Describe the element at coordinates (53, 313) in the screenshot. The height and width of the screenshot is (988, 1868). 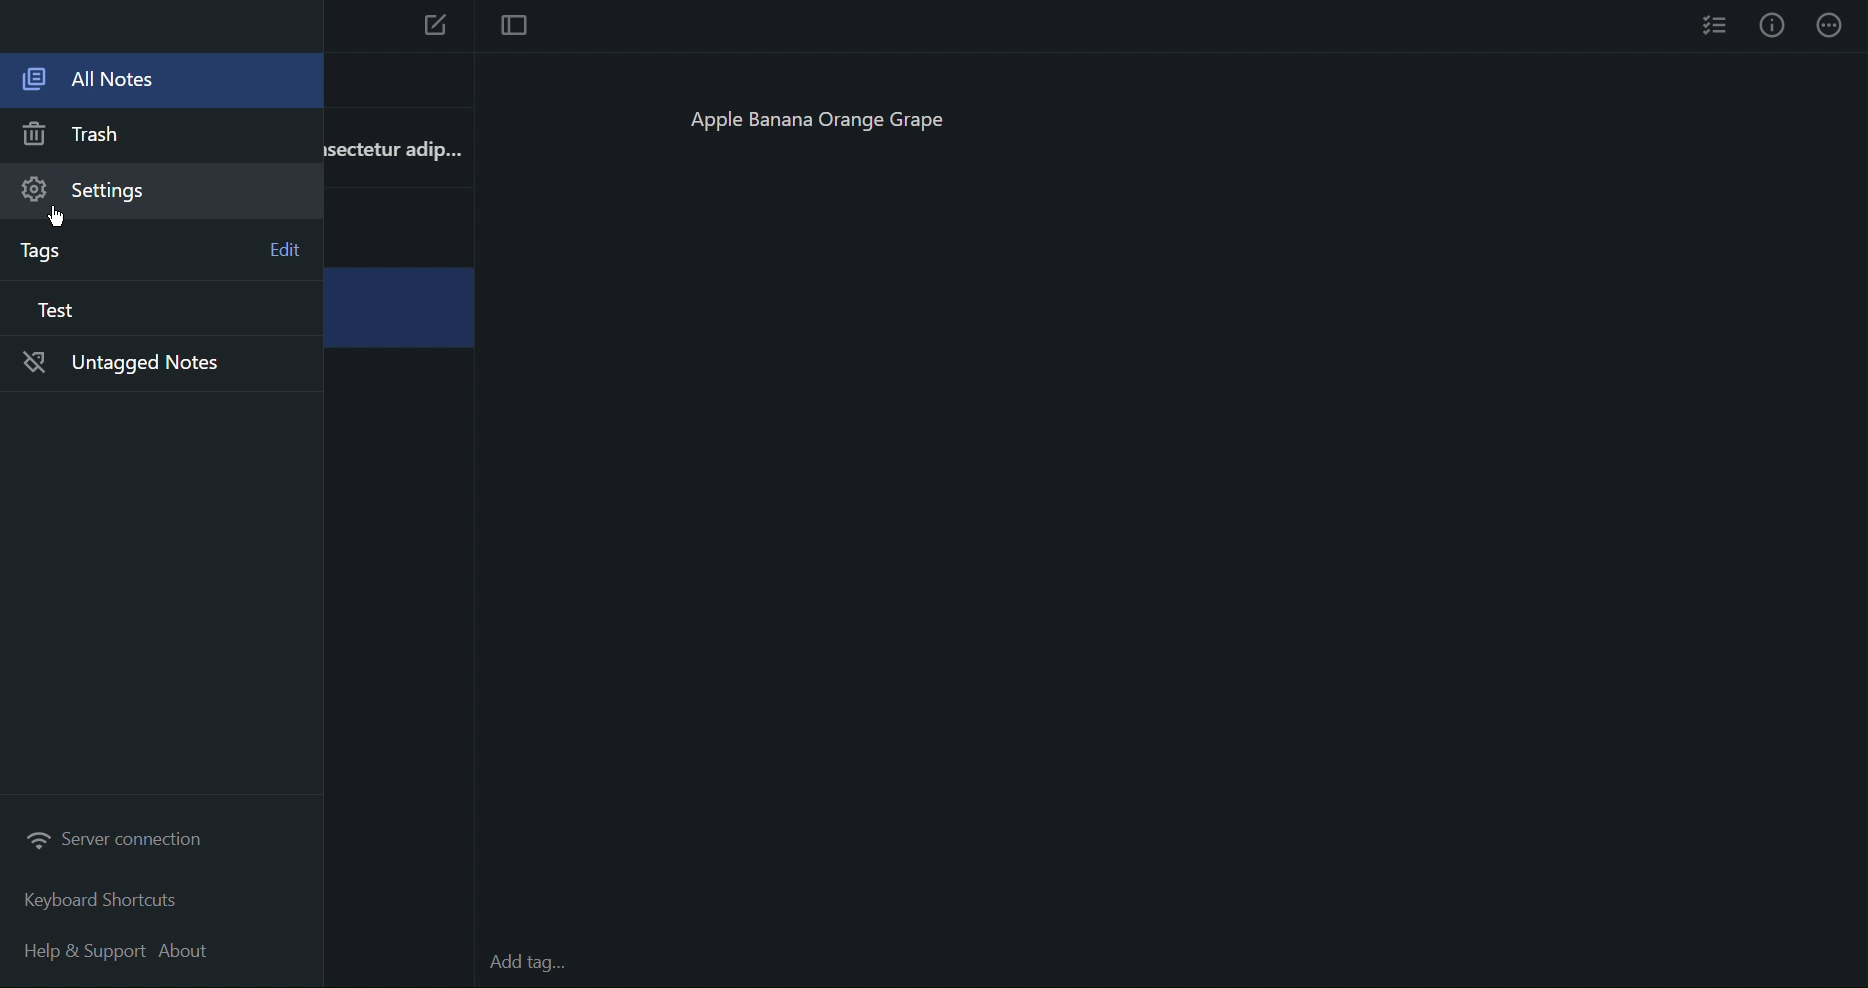
I see `Test` at that location.